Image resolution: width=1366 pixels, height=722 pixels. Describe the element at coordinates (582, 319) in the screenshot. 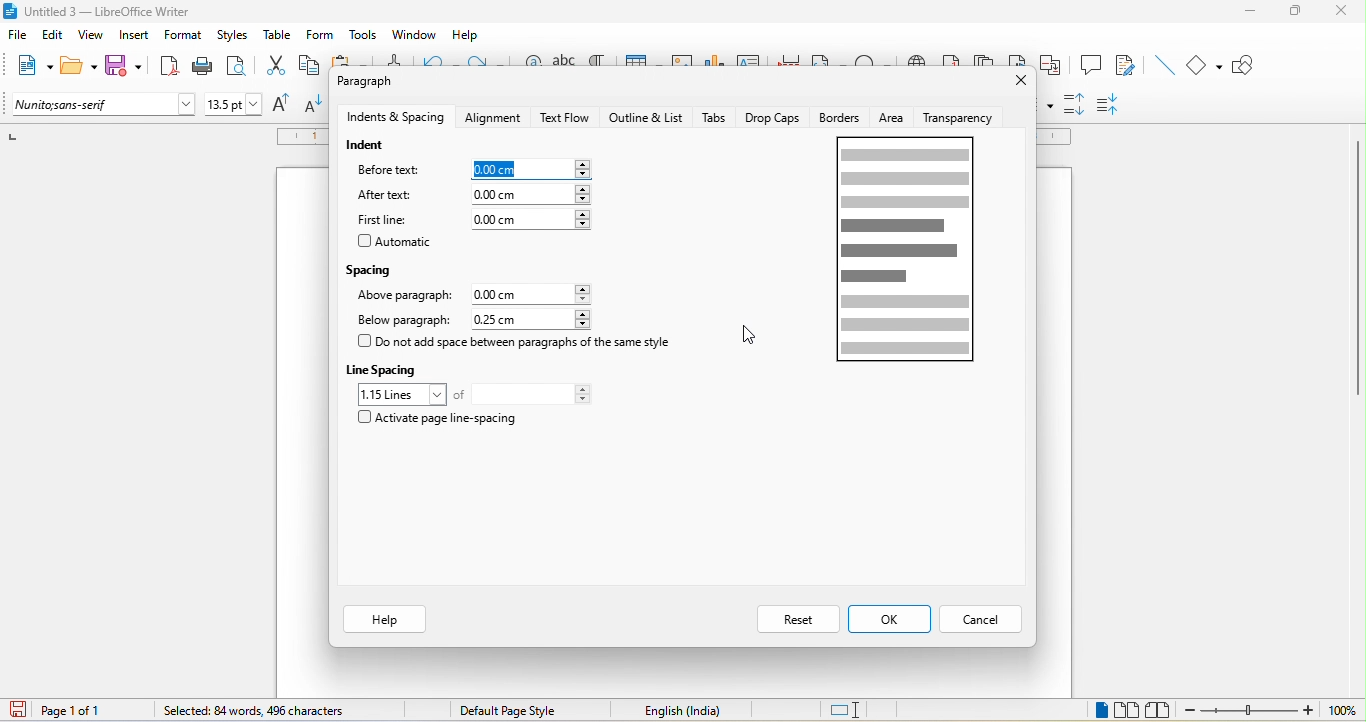

I see `increase or decrease` at that location.